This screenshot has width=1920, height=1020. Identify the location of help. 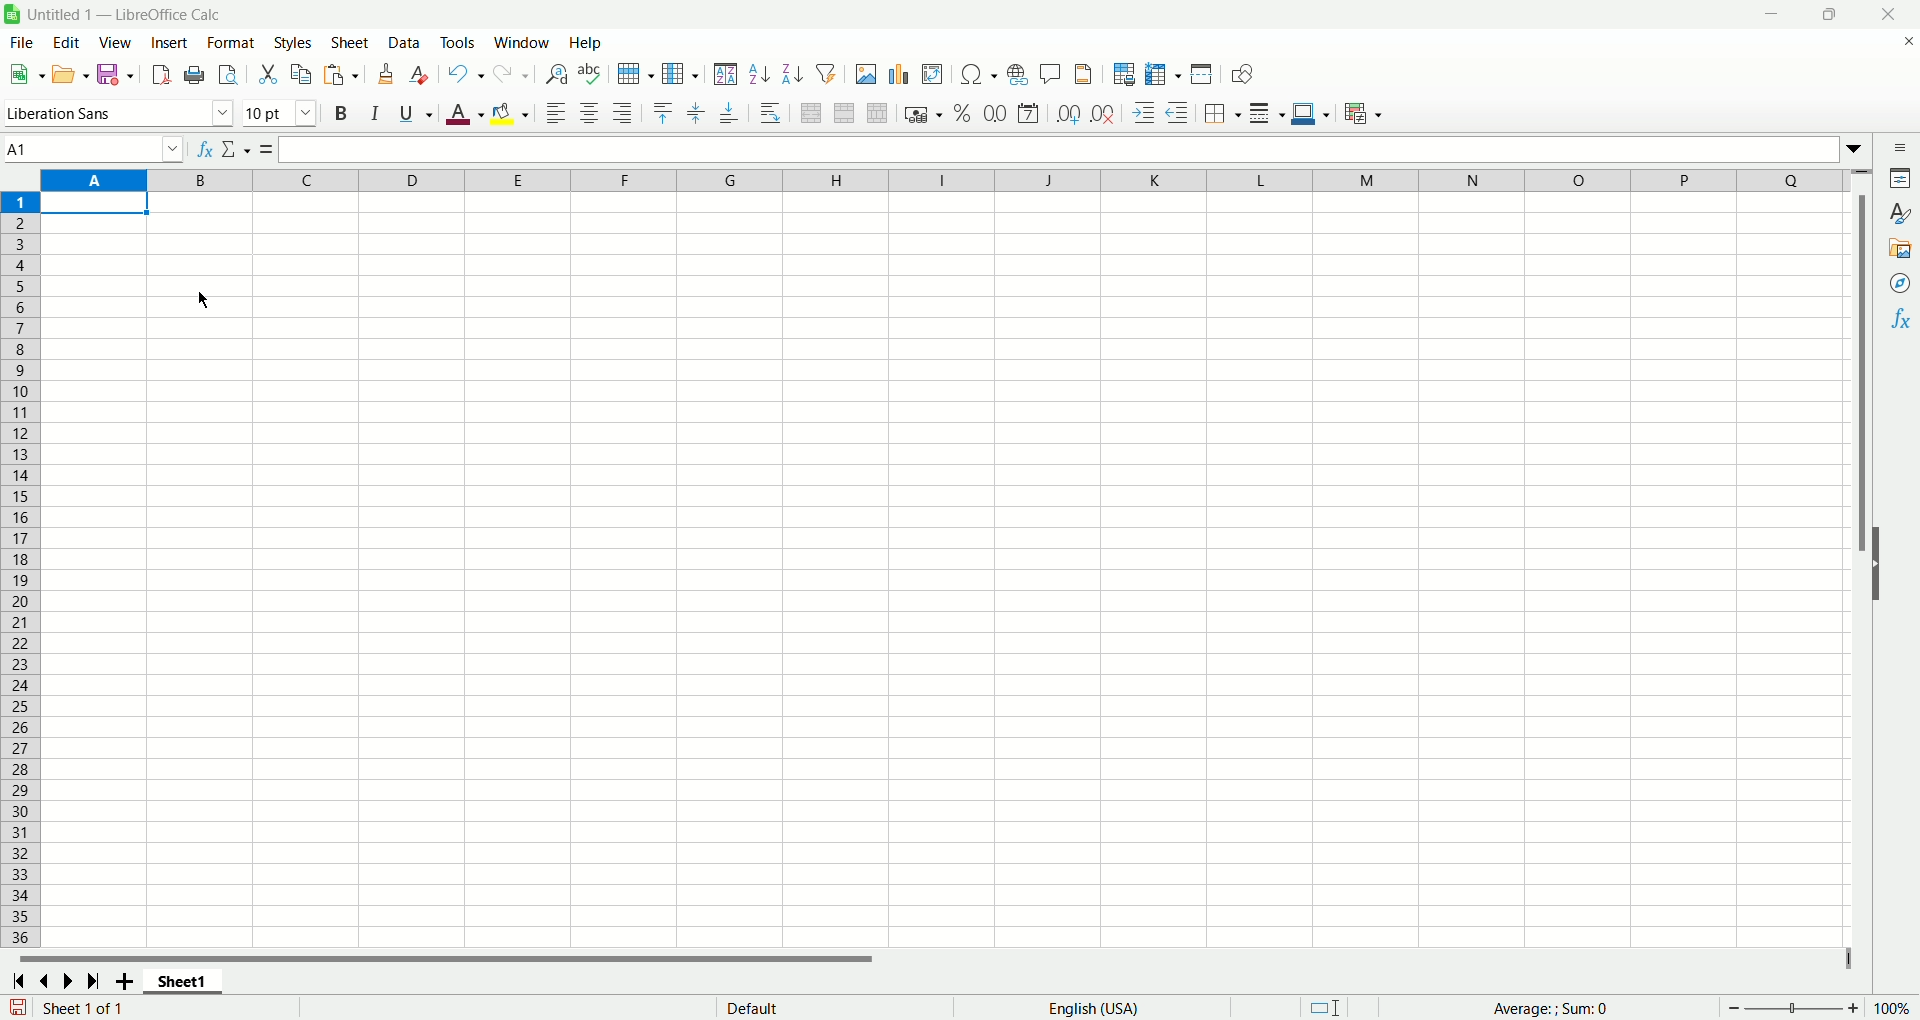
(583, 44).